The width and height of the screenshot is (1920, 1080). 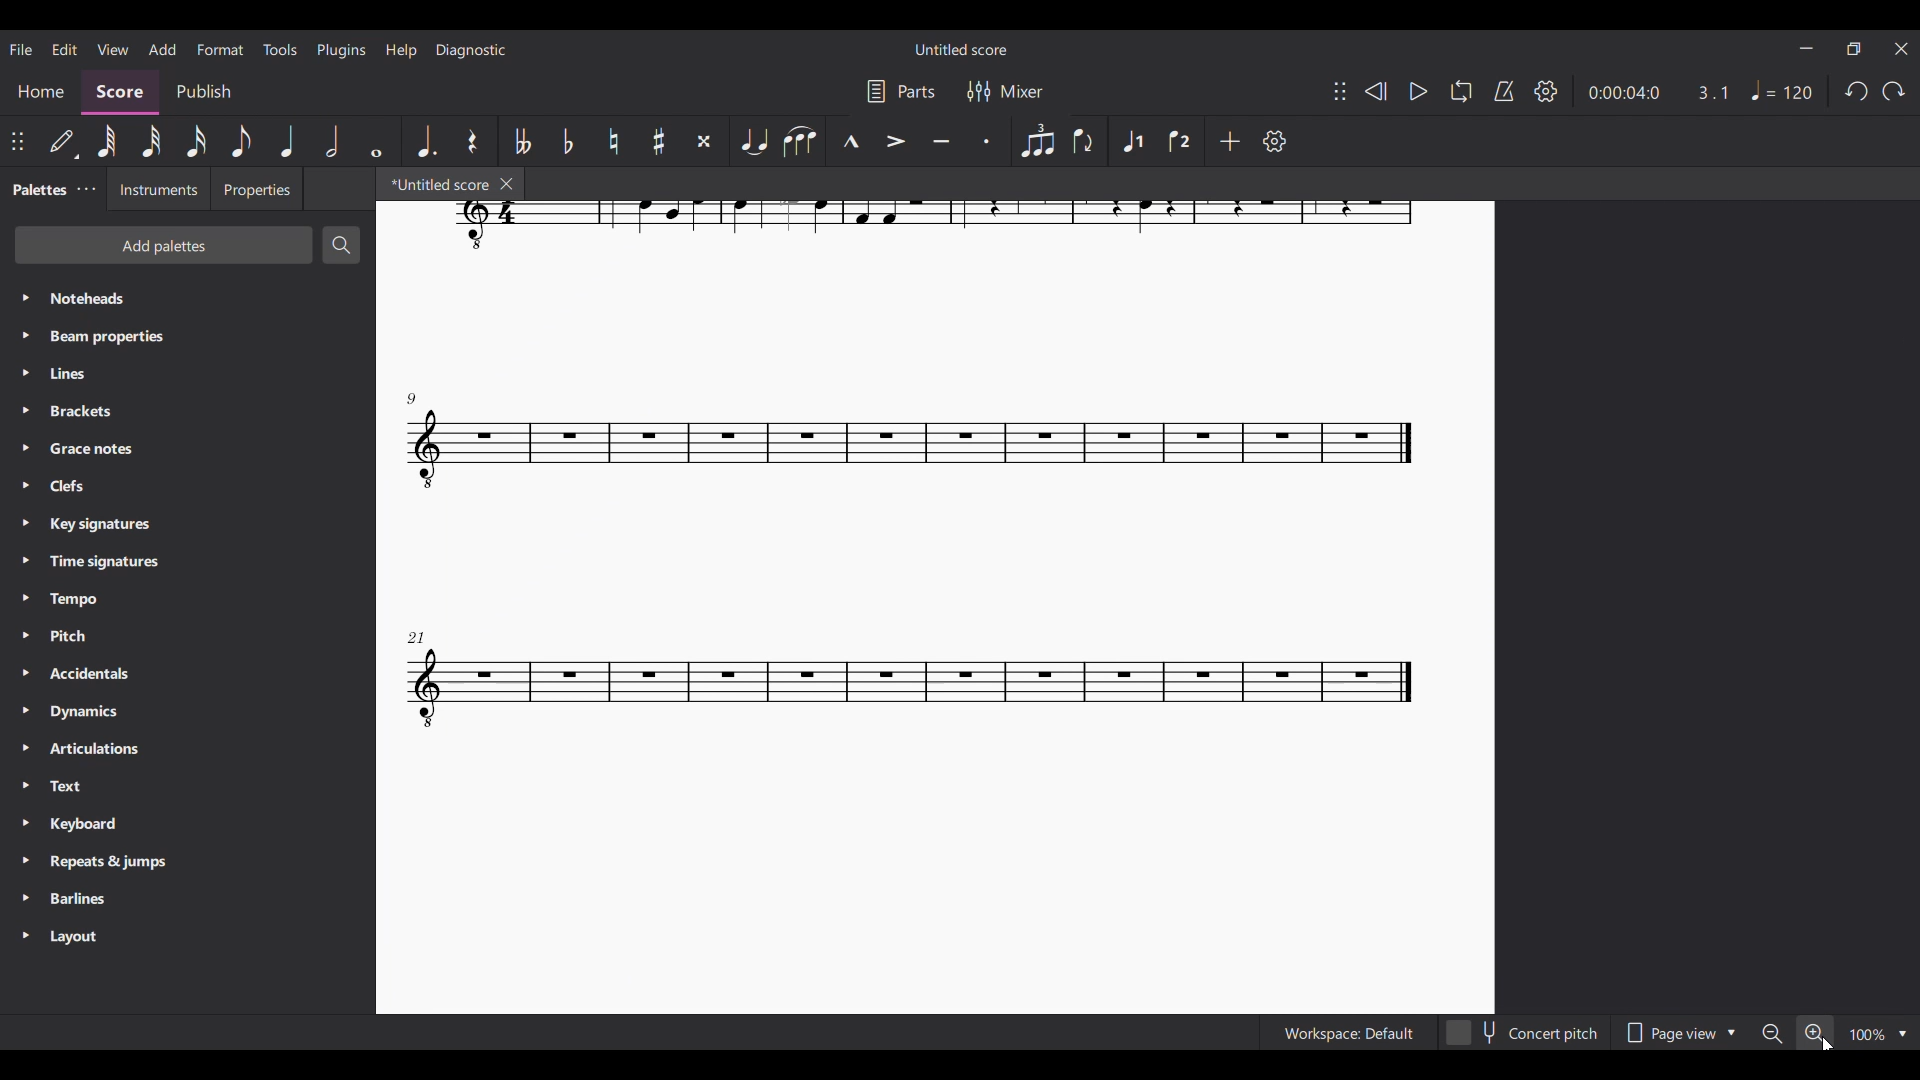 What do you see at coordinates (851, 141) in the screenshot?
I see `Marcato` at bounding box center [851, 141].